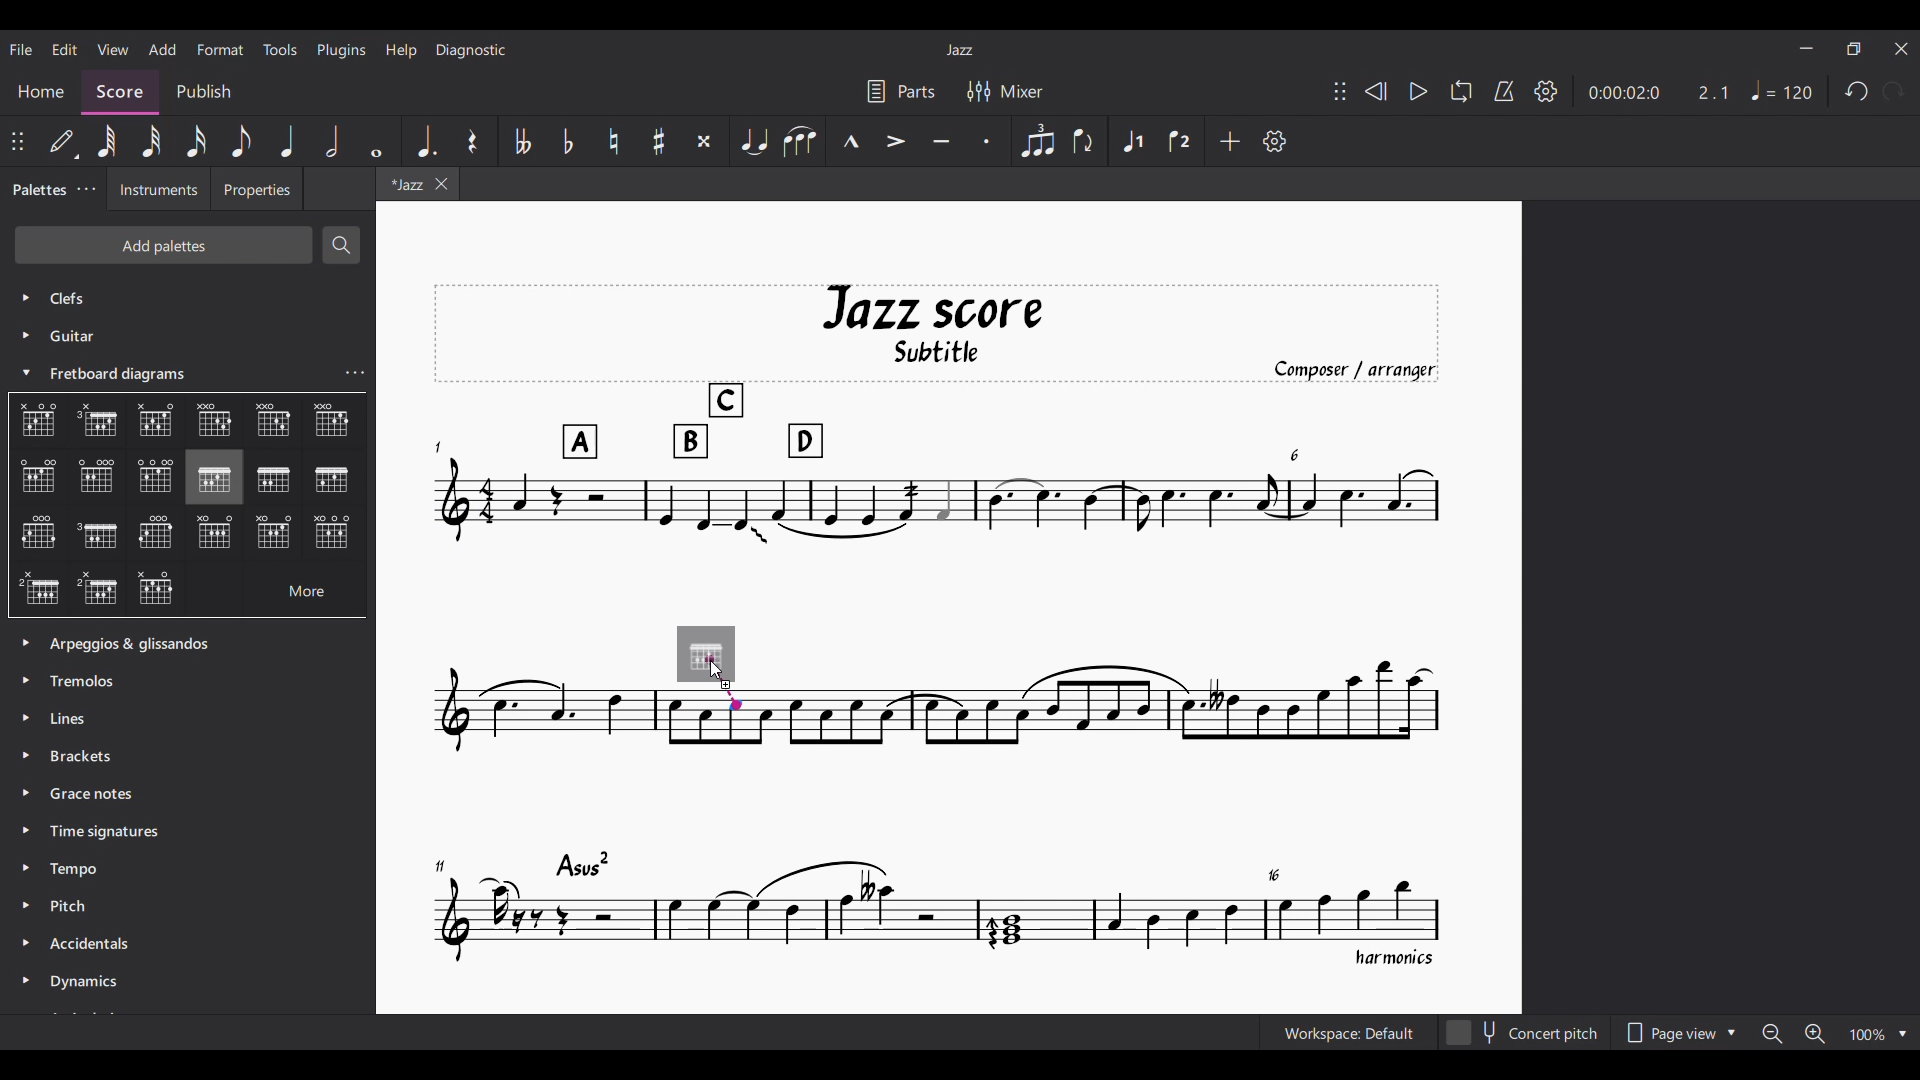  I want to click on Add, so click(1230, 141).